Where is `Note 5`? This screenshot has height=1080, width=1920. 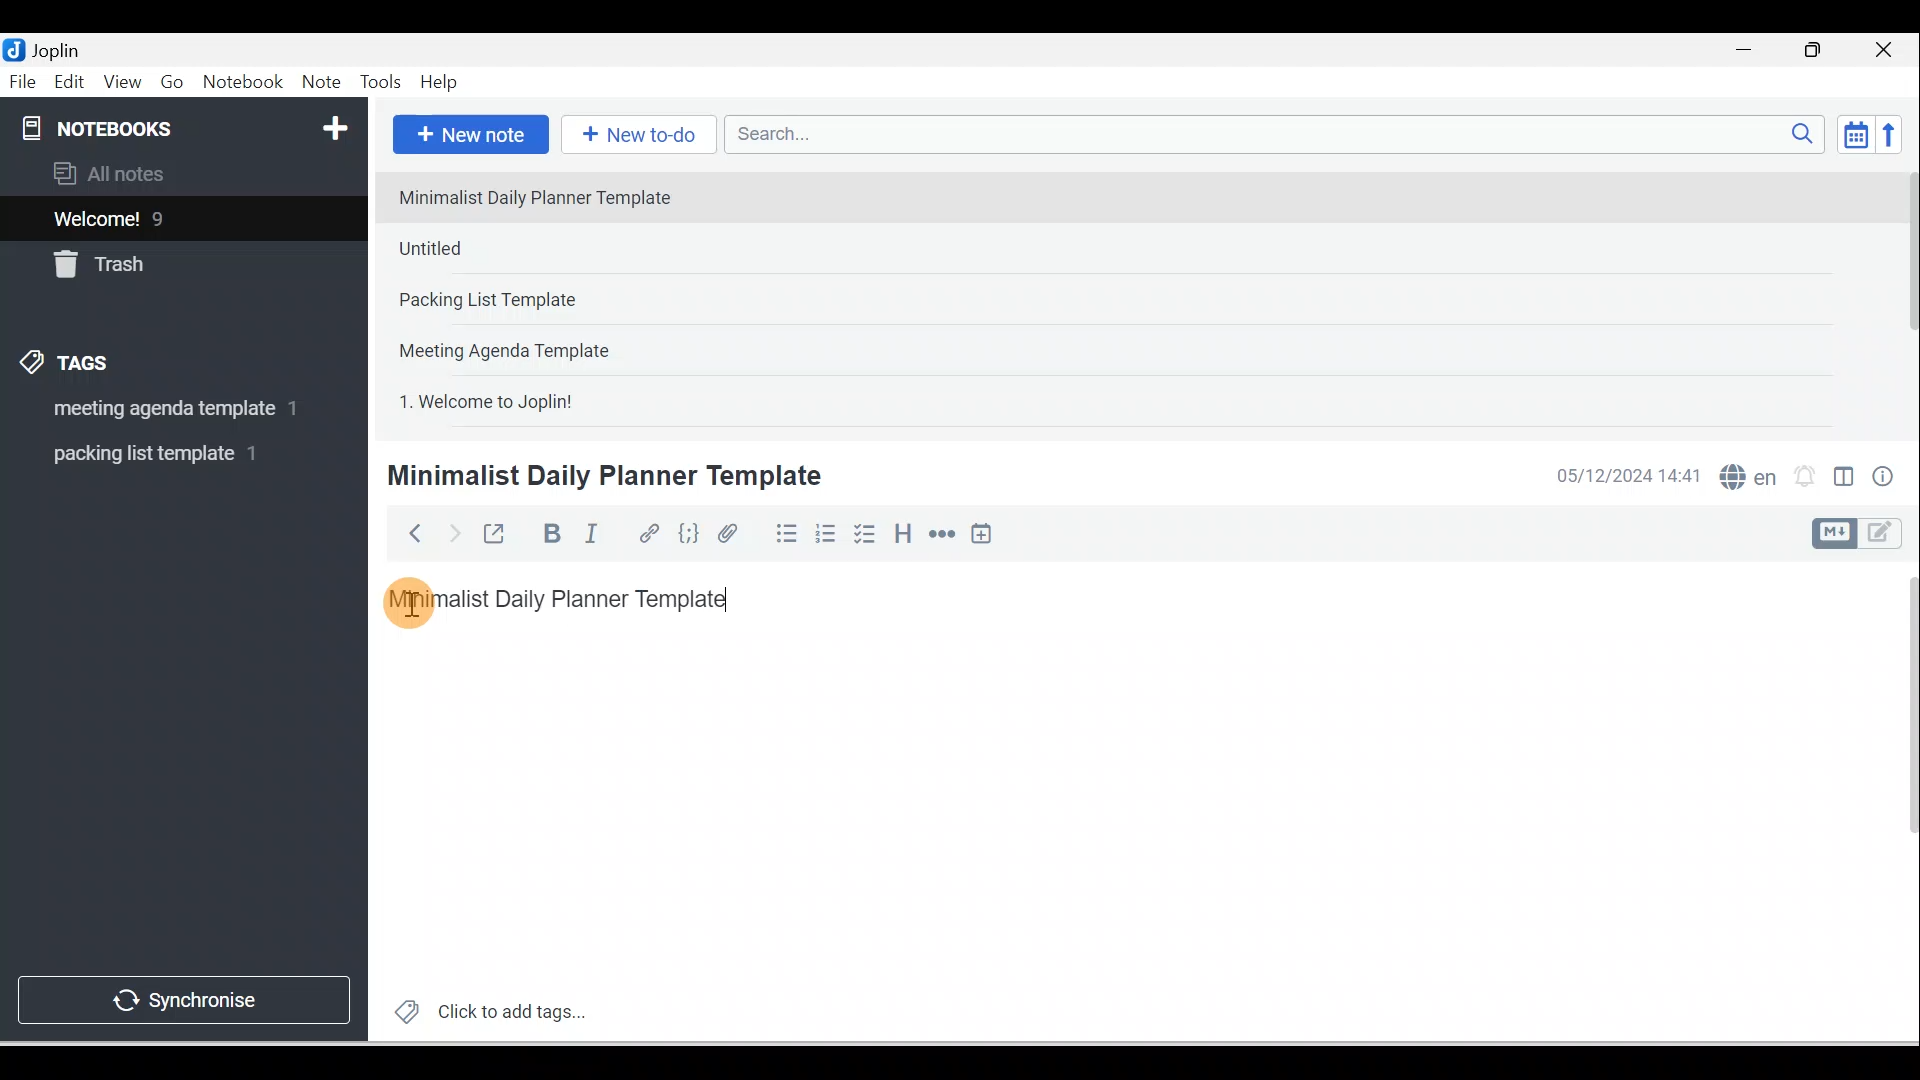
Note 5 is located at coordinates (559, 399).